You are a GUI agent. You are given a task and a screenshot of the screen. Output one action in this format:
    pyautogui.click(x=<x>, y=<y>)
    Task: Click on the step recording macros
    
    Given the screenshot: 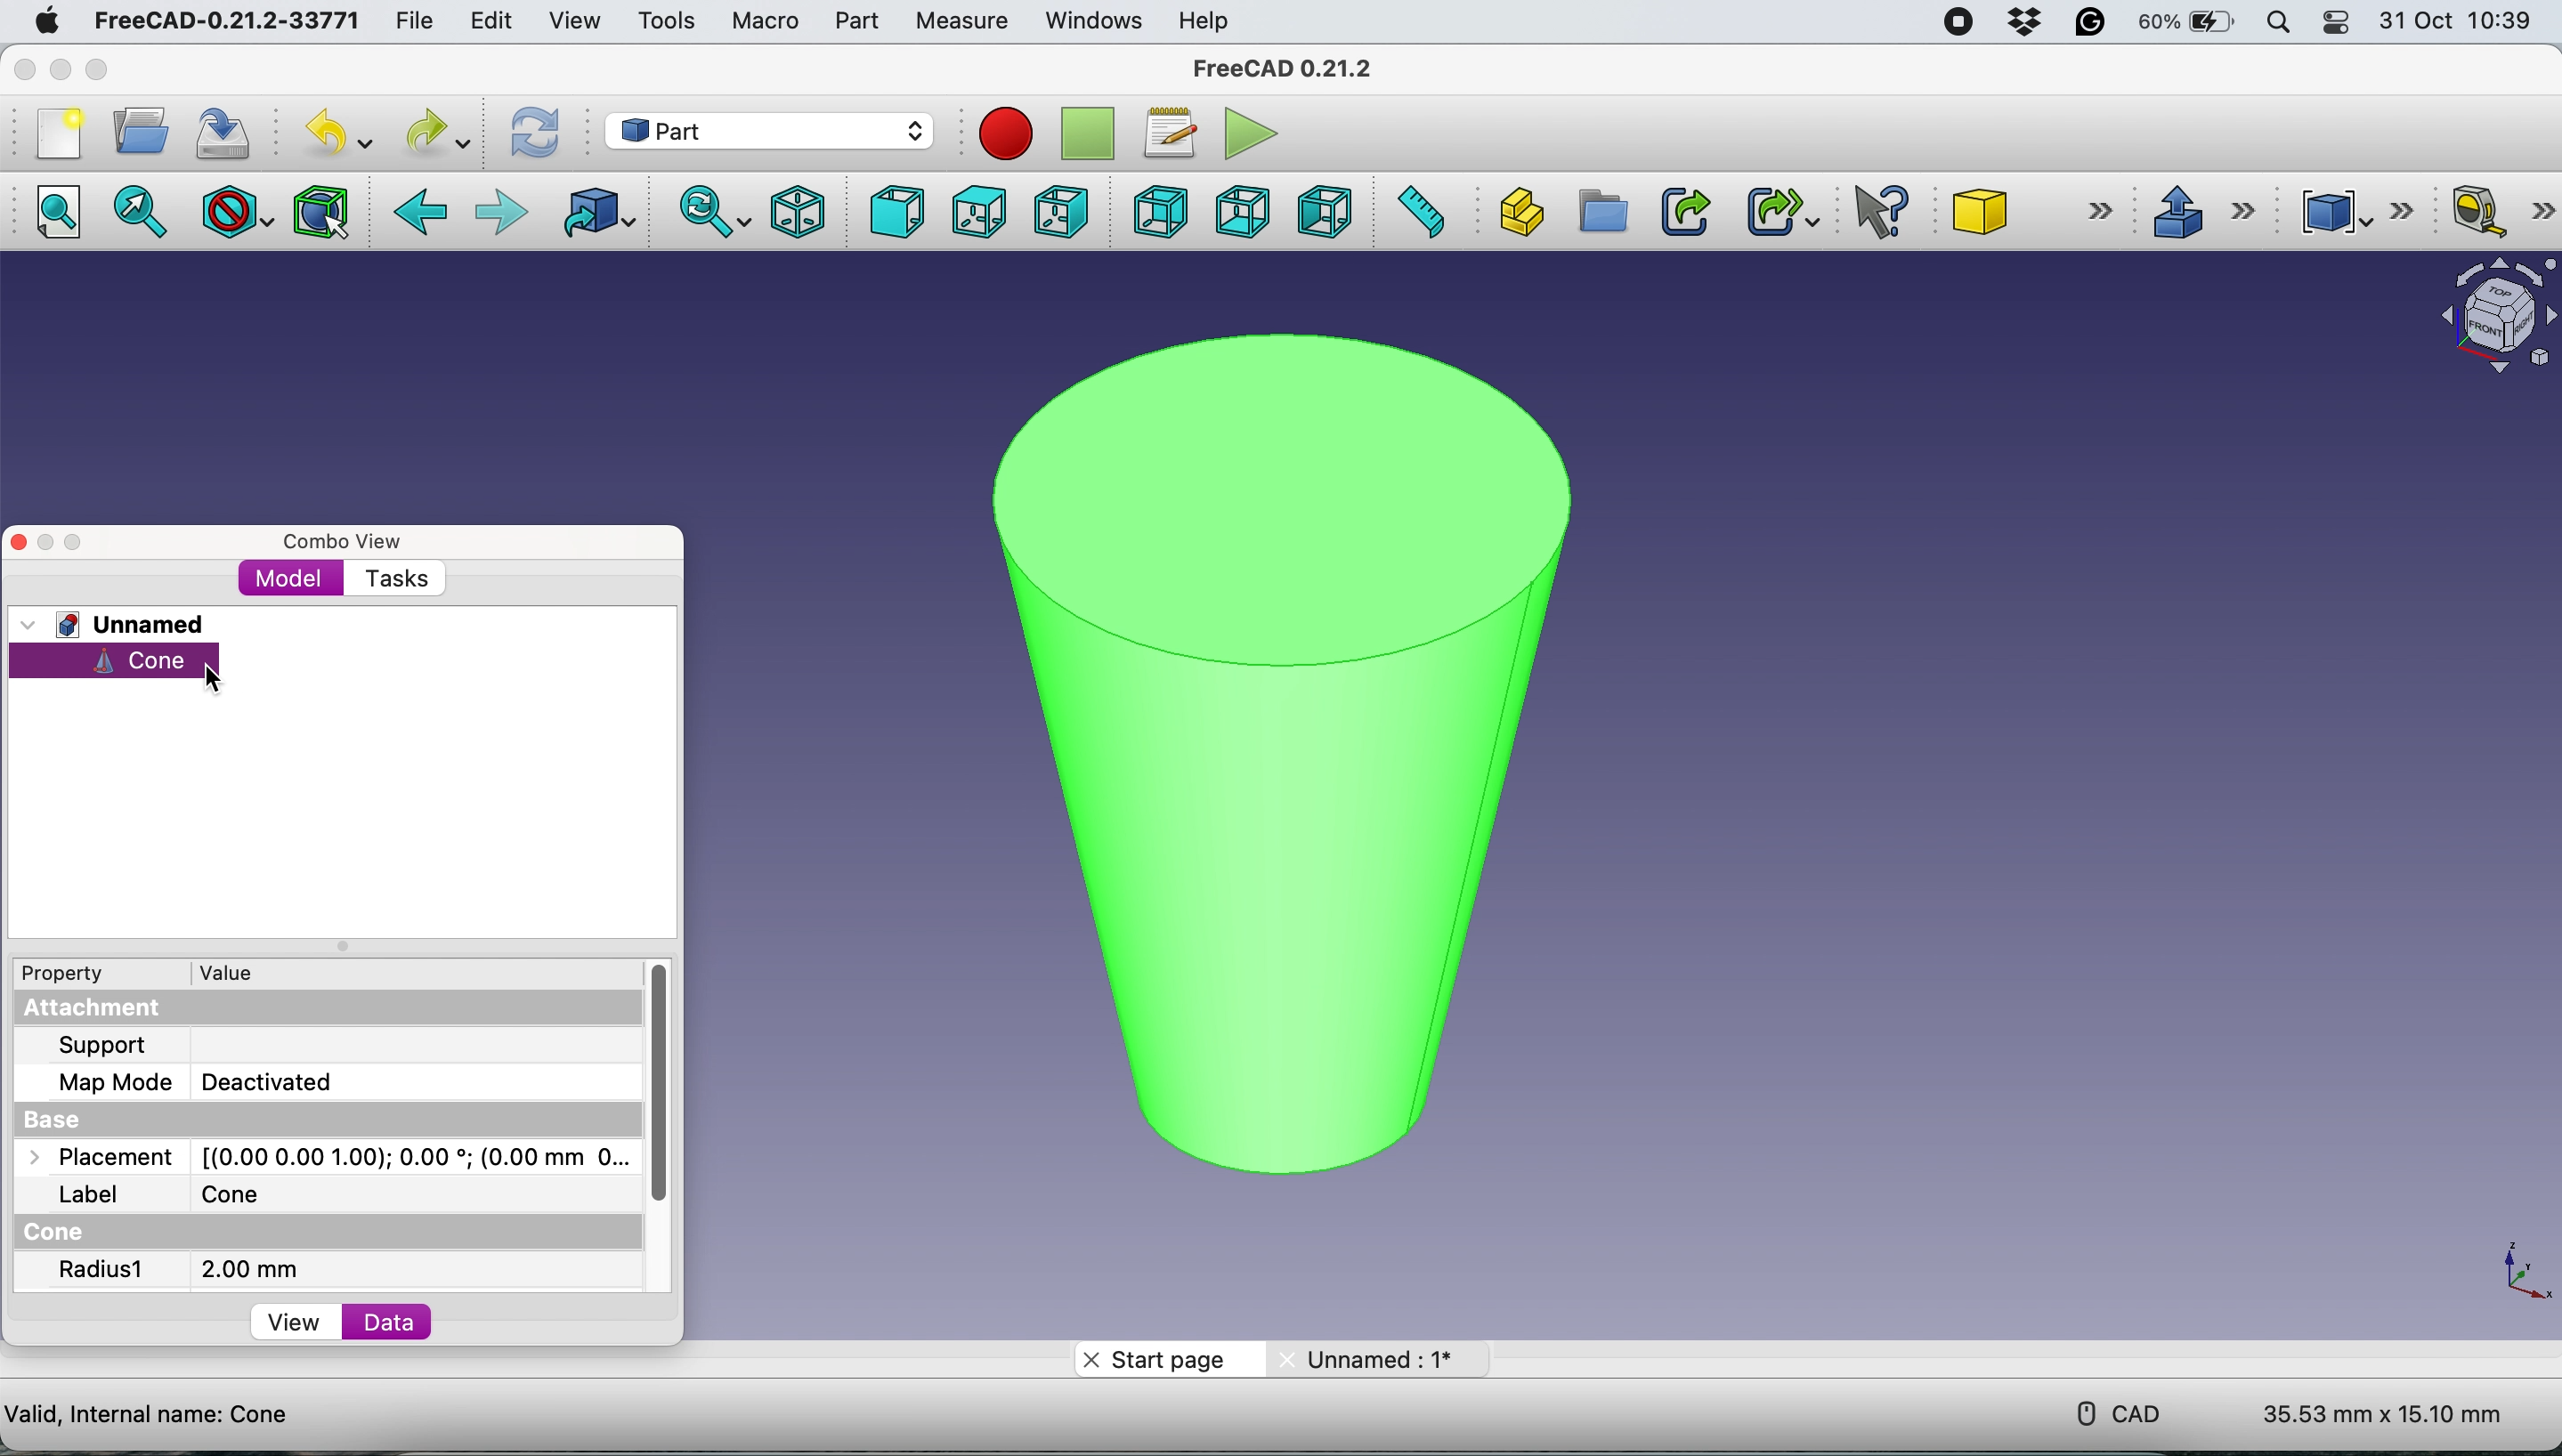 What is the action you would take?
    pyautogui.click(x=1088, y=135)
    